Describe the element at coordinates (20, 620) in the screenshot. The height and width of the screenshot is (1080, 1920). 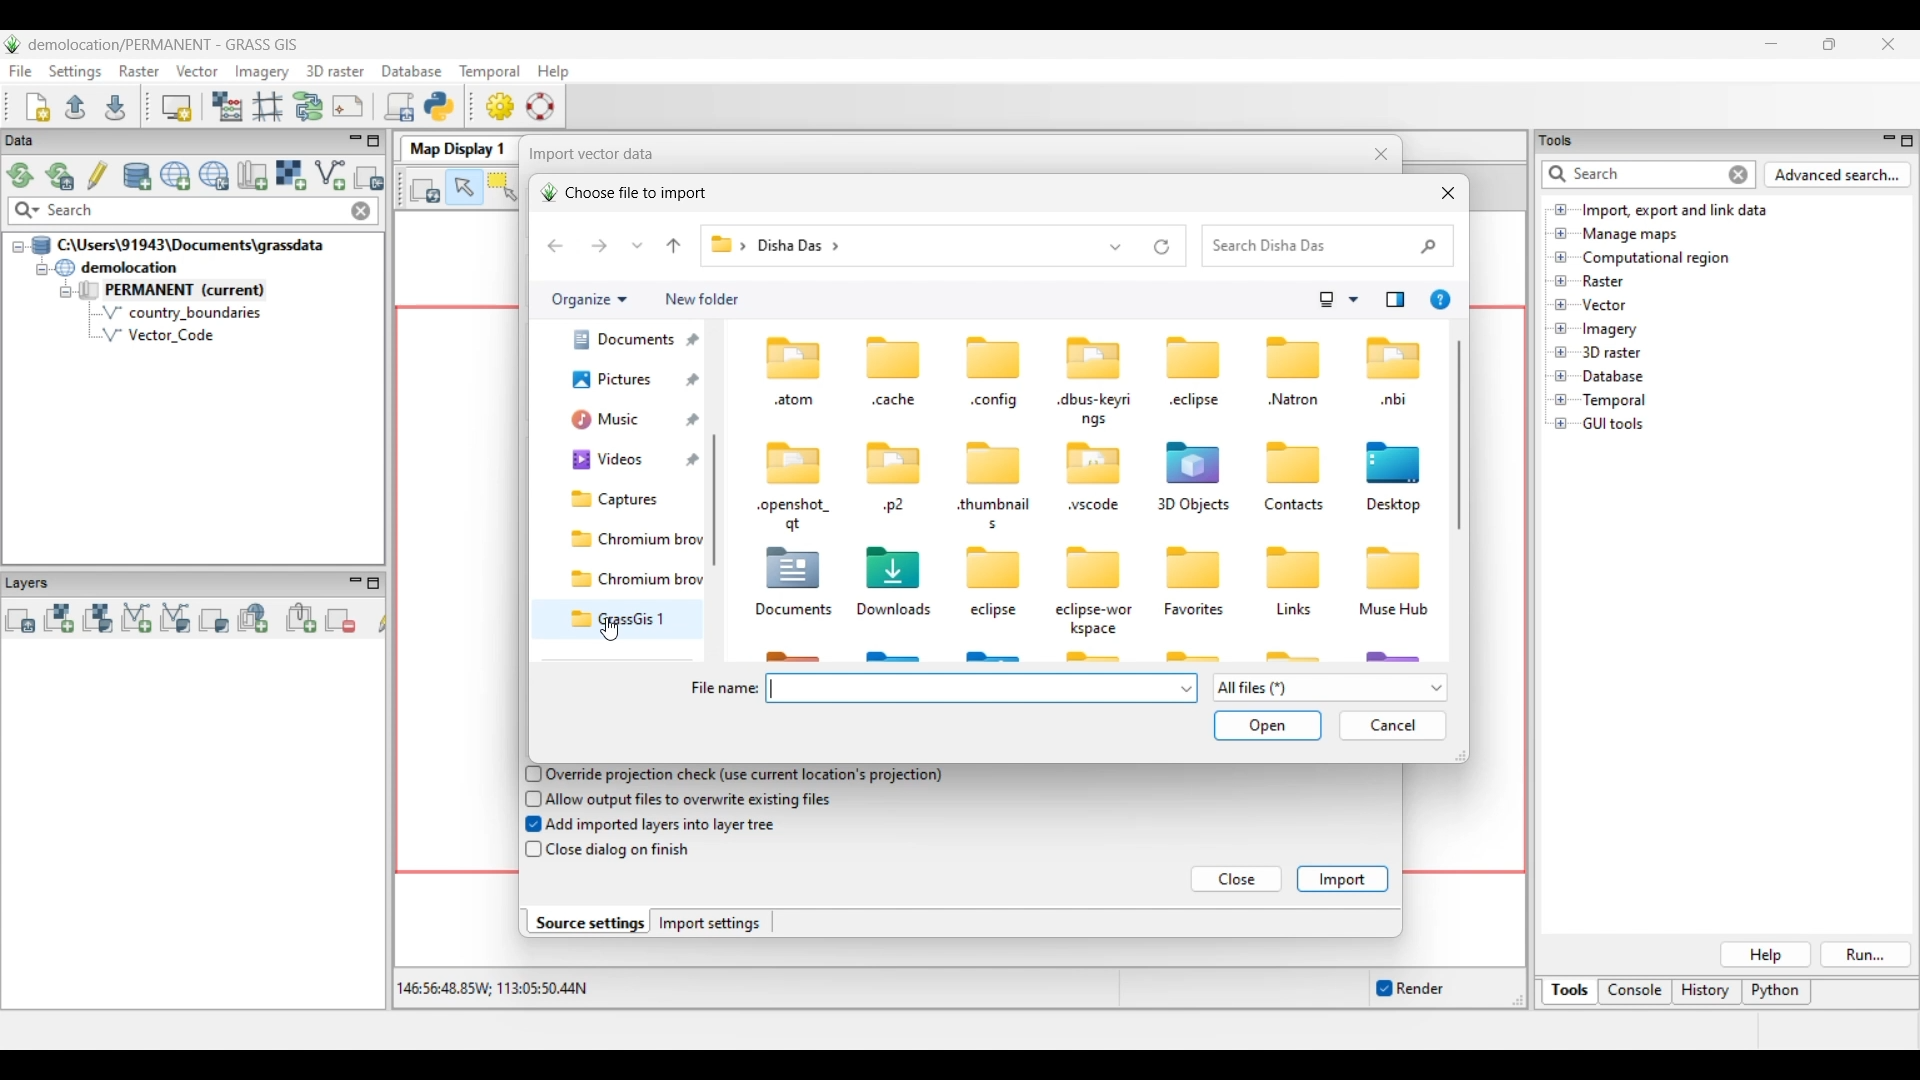
I see `Add multiple vector or raster map layers` at that location.